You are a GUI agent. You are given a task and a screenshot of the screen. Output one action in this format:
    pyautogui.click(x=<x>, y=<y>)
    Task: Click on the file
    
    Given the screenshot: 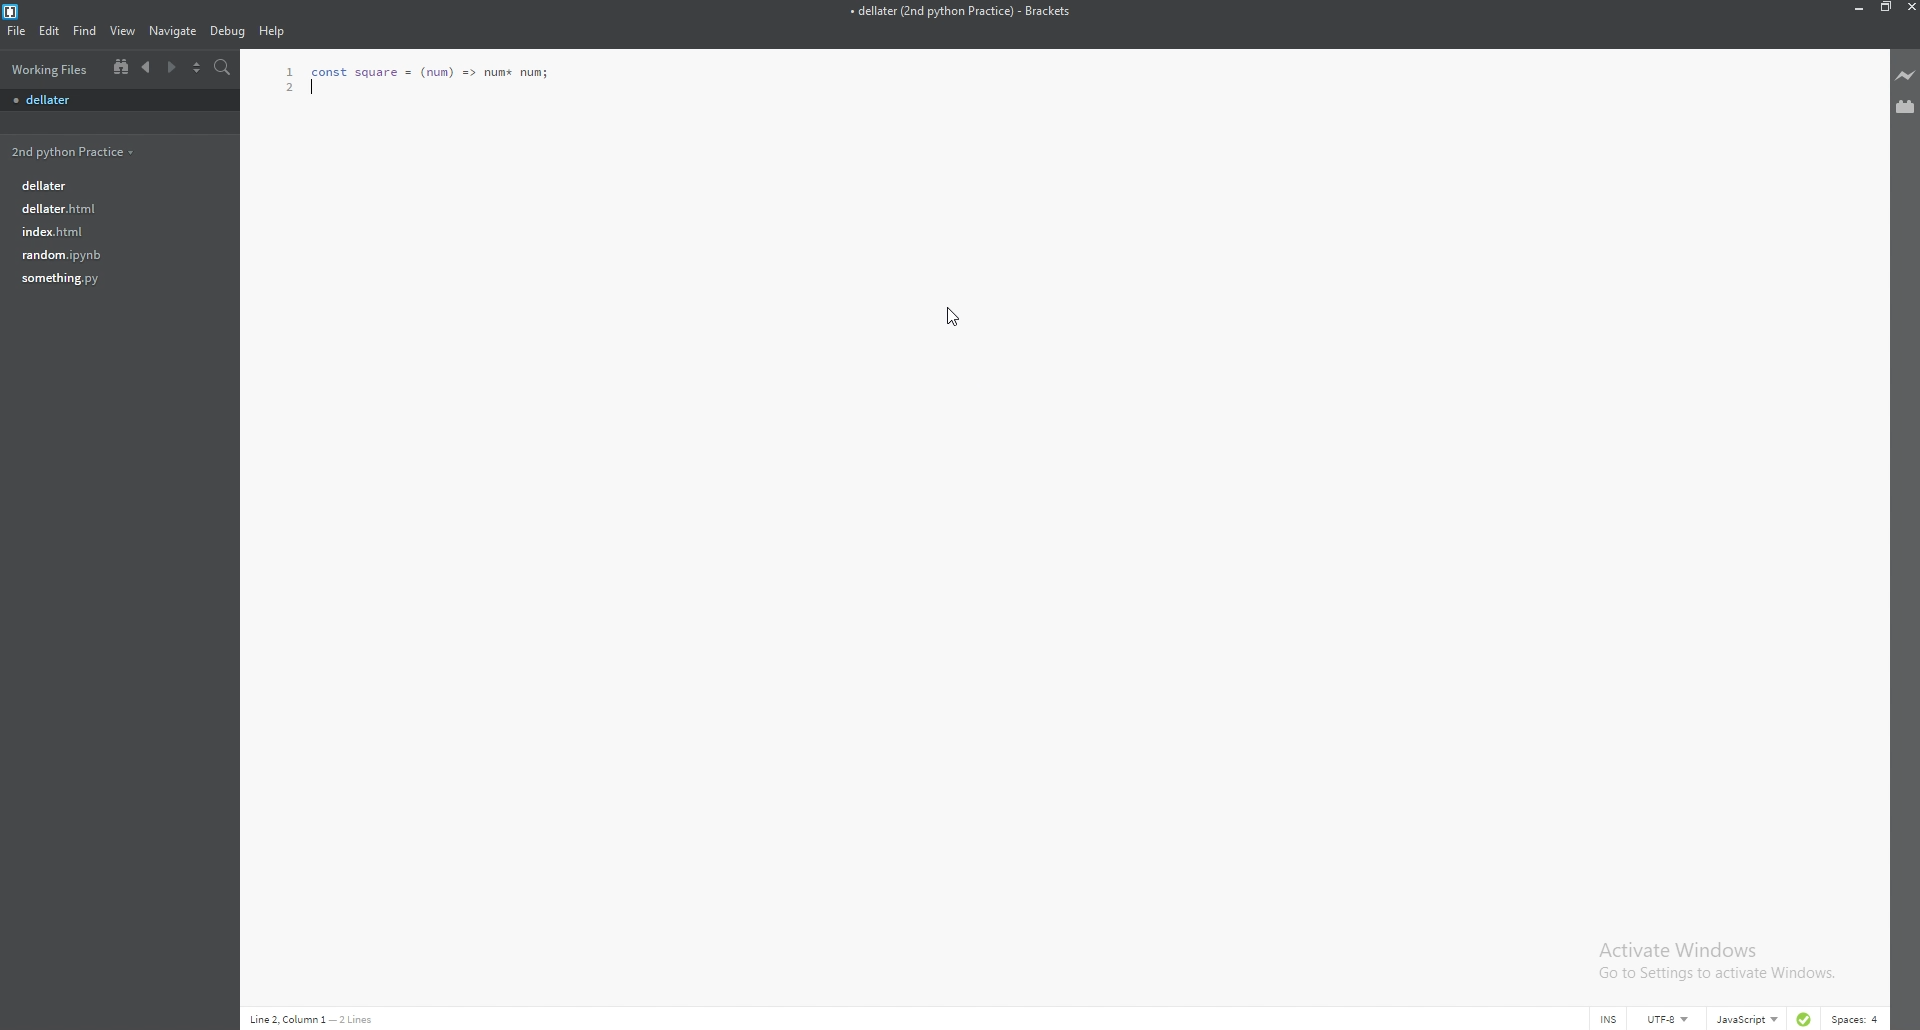 What is the action you would take?
    pyautogui.click(x=113, y=254)
    